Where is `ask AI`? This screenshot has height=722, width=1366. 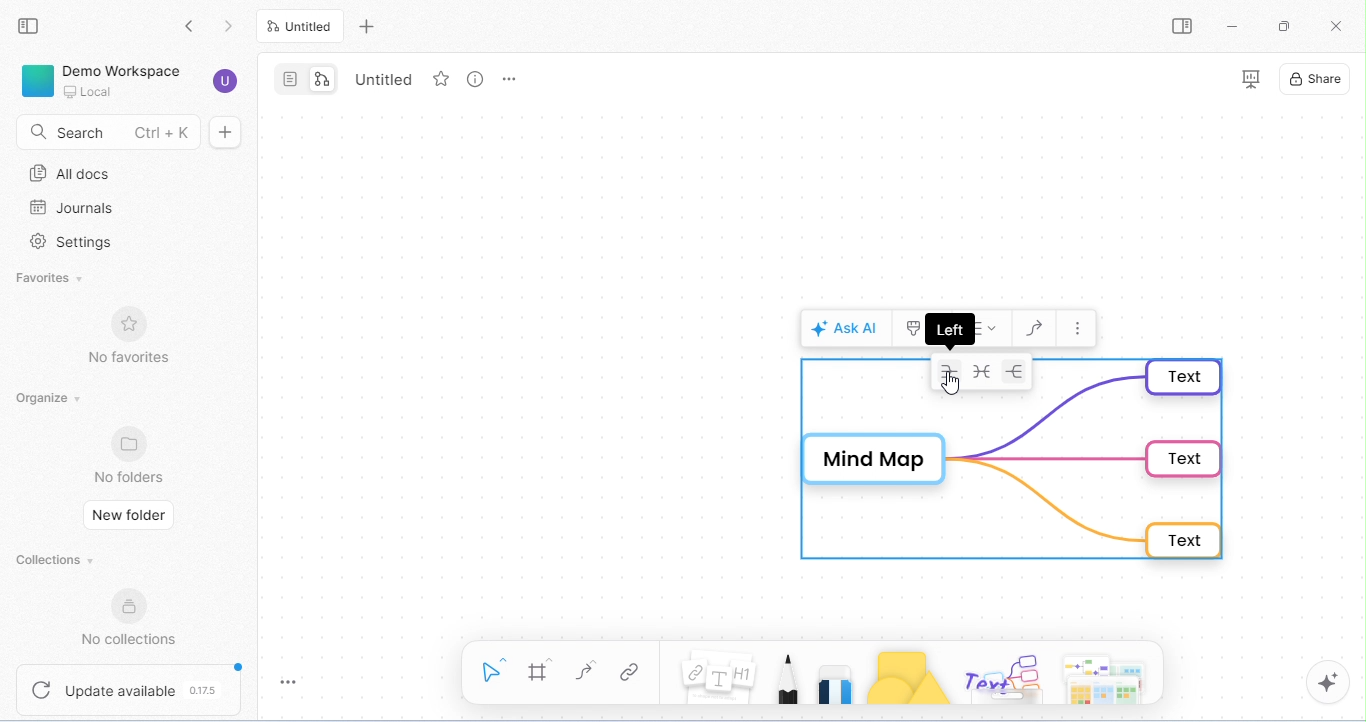 ask AI is located at coordinates (845, 326).